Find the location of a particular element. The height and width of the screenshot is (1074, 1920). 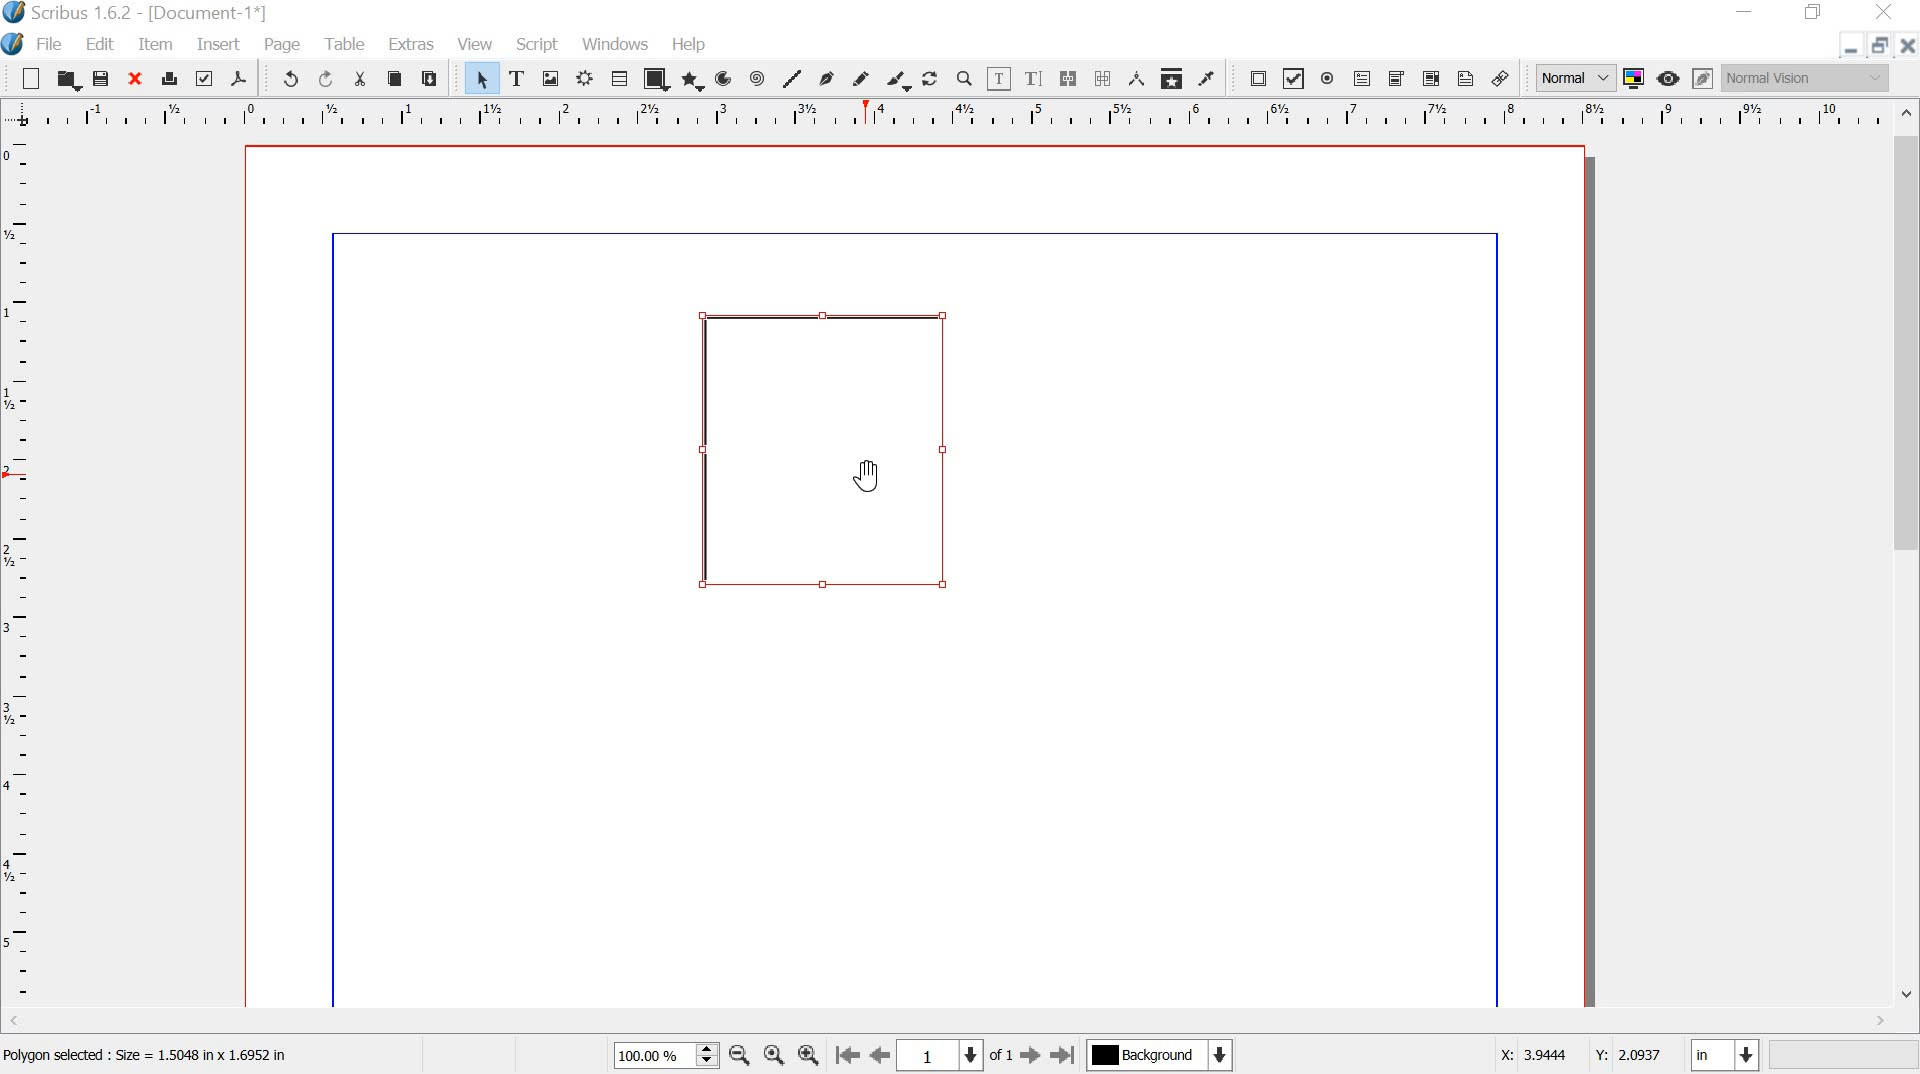

normal vision is located at coordinates (1807, 78).